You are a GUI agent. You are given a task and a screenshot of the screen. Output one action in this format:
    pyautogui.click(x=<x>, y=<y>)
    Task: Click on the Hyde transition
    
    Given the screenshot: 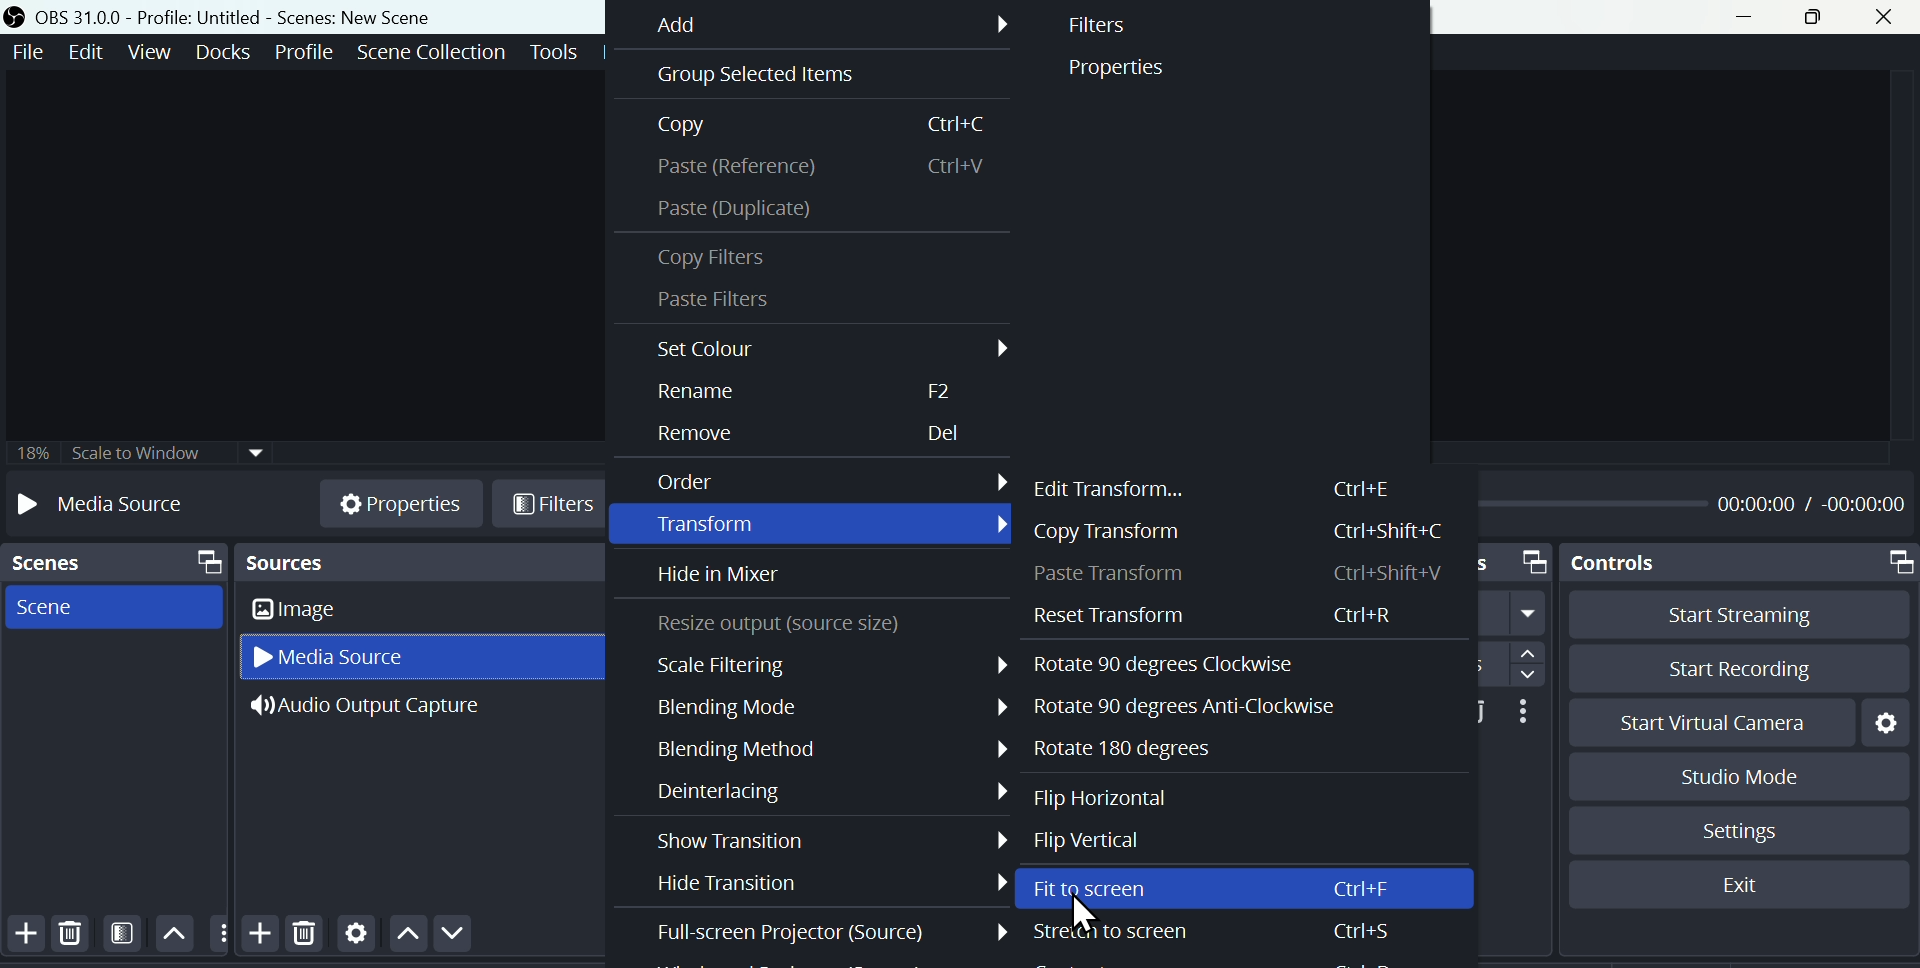 What is the action you would take?
    pyautogui.click(x=825, y=885)
    